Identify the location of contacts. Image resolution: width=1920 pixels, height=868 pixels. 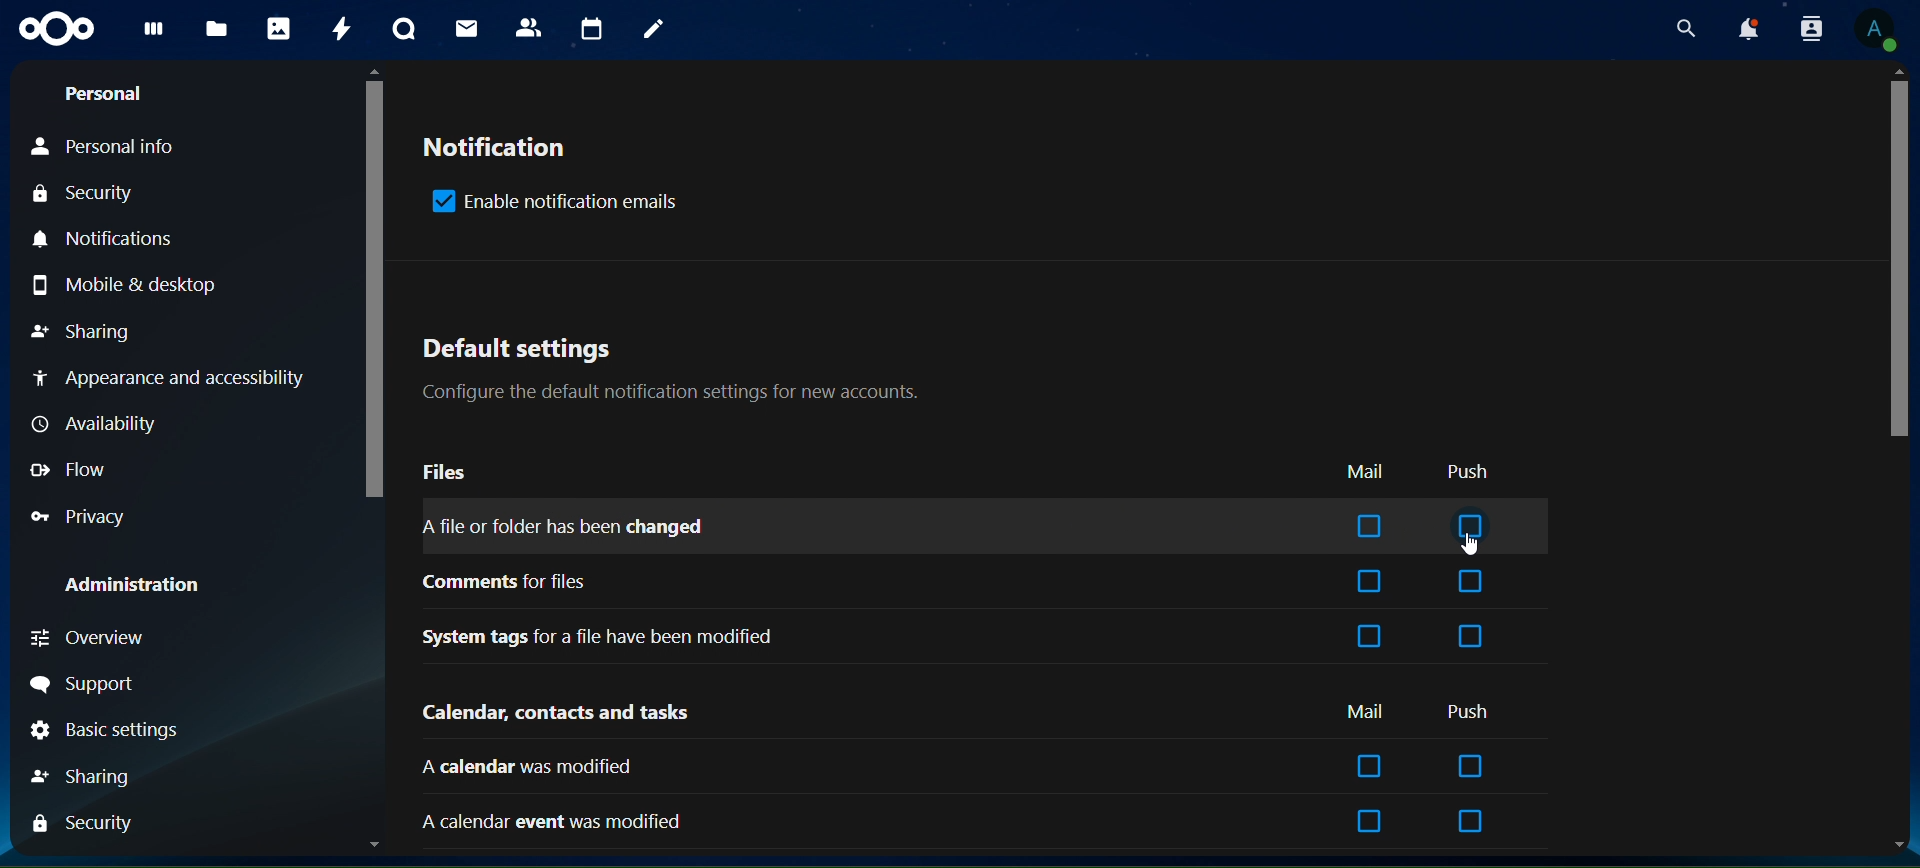
(529, 28).